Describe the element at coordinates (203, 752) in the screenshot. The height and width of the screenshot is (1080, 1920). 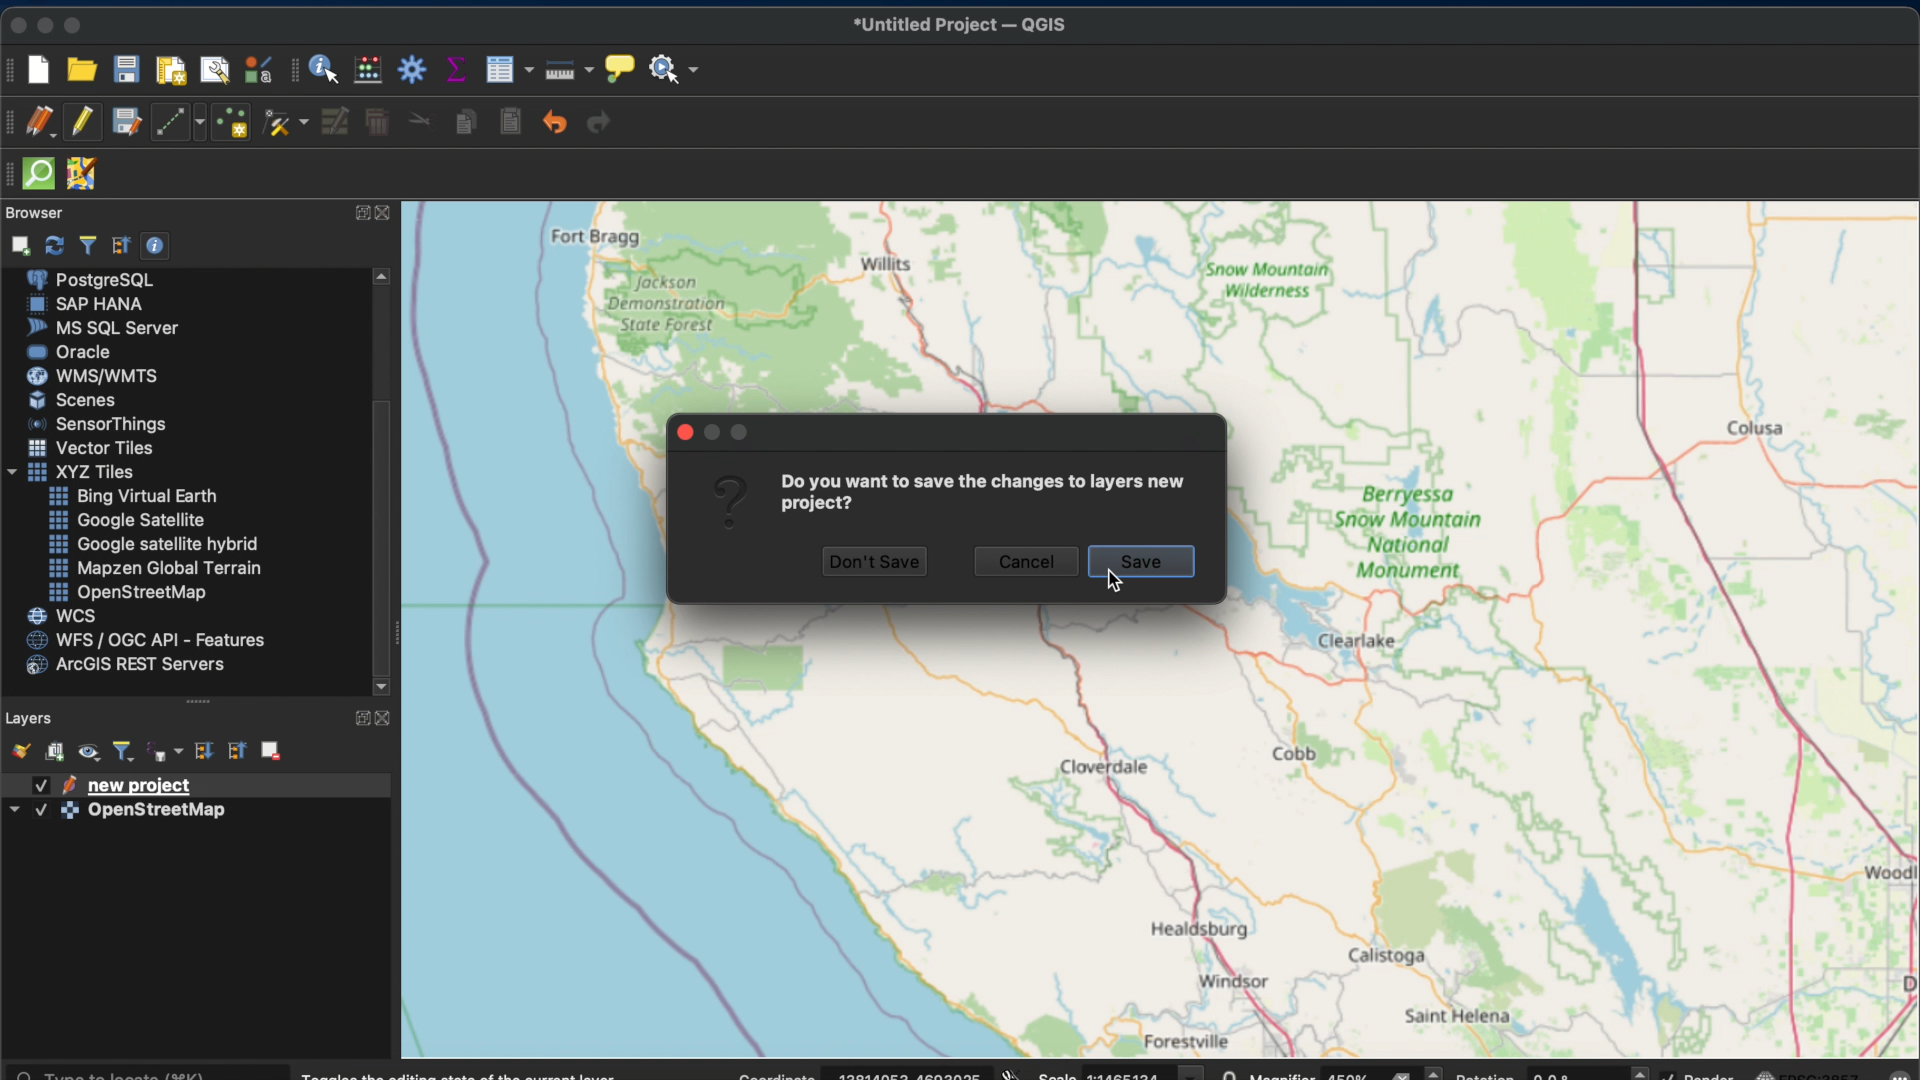
I see `expand all` at that location.